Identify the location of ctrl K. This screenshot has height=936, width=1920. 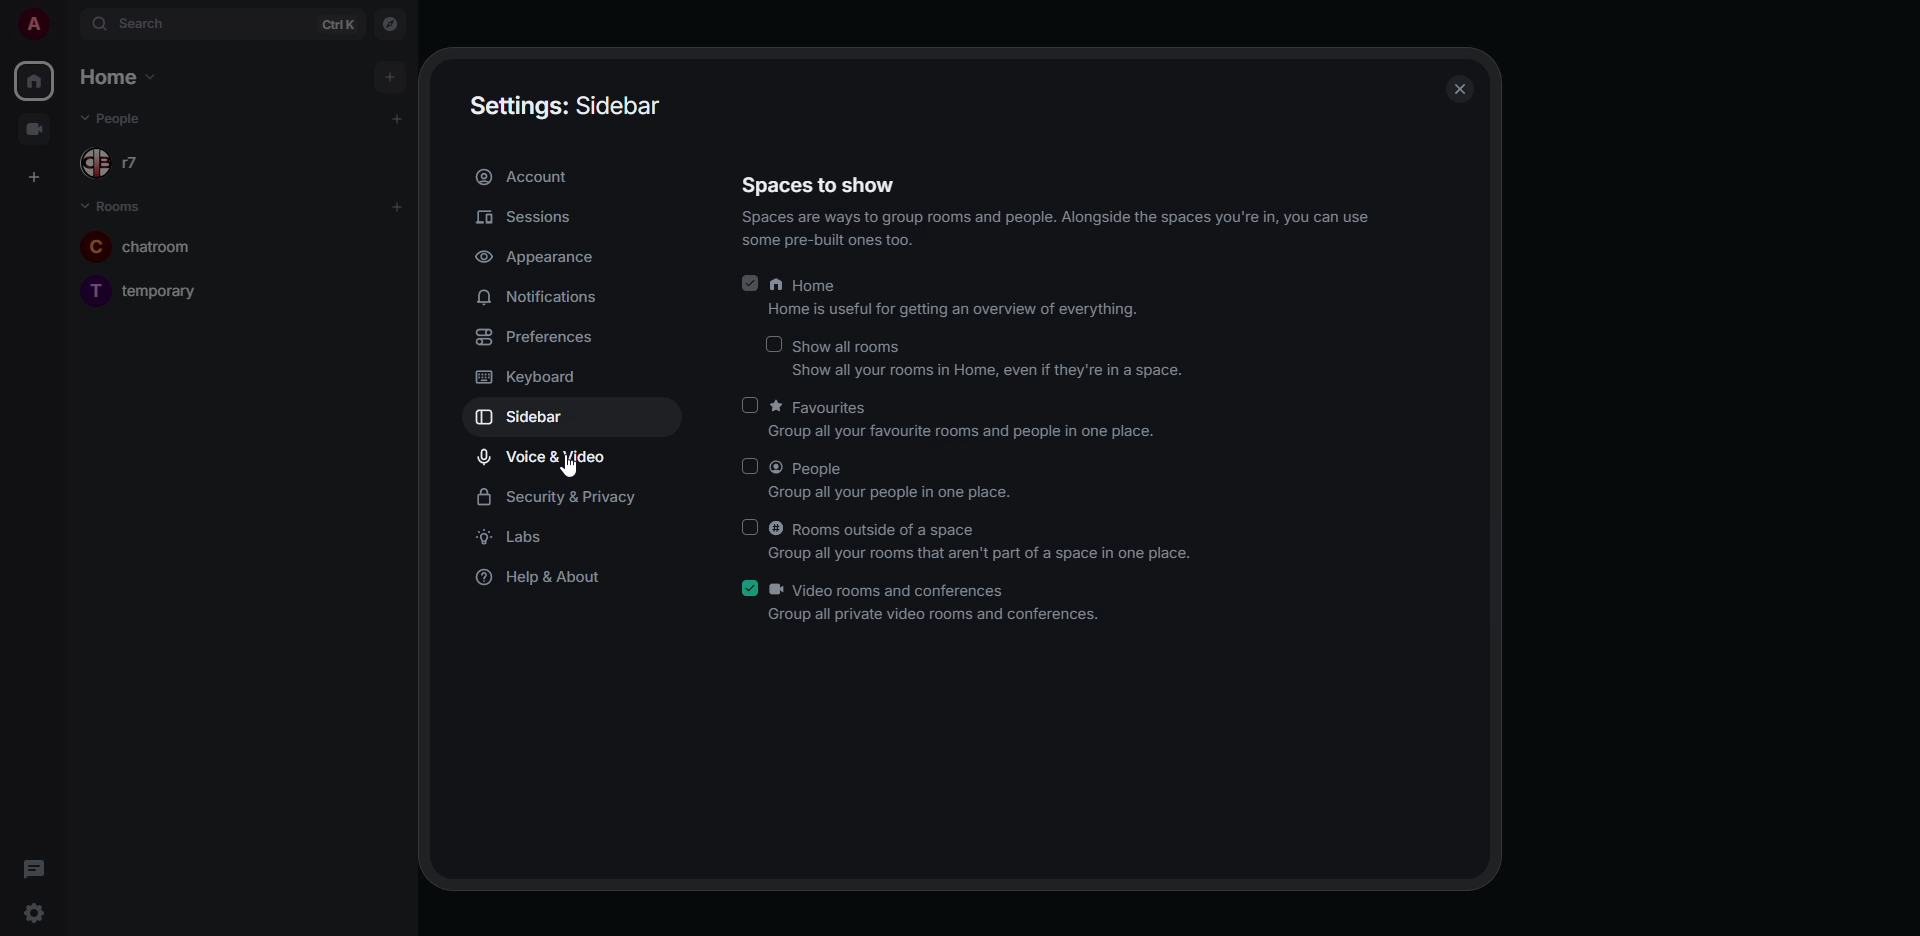
(340, 23).